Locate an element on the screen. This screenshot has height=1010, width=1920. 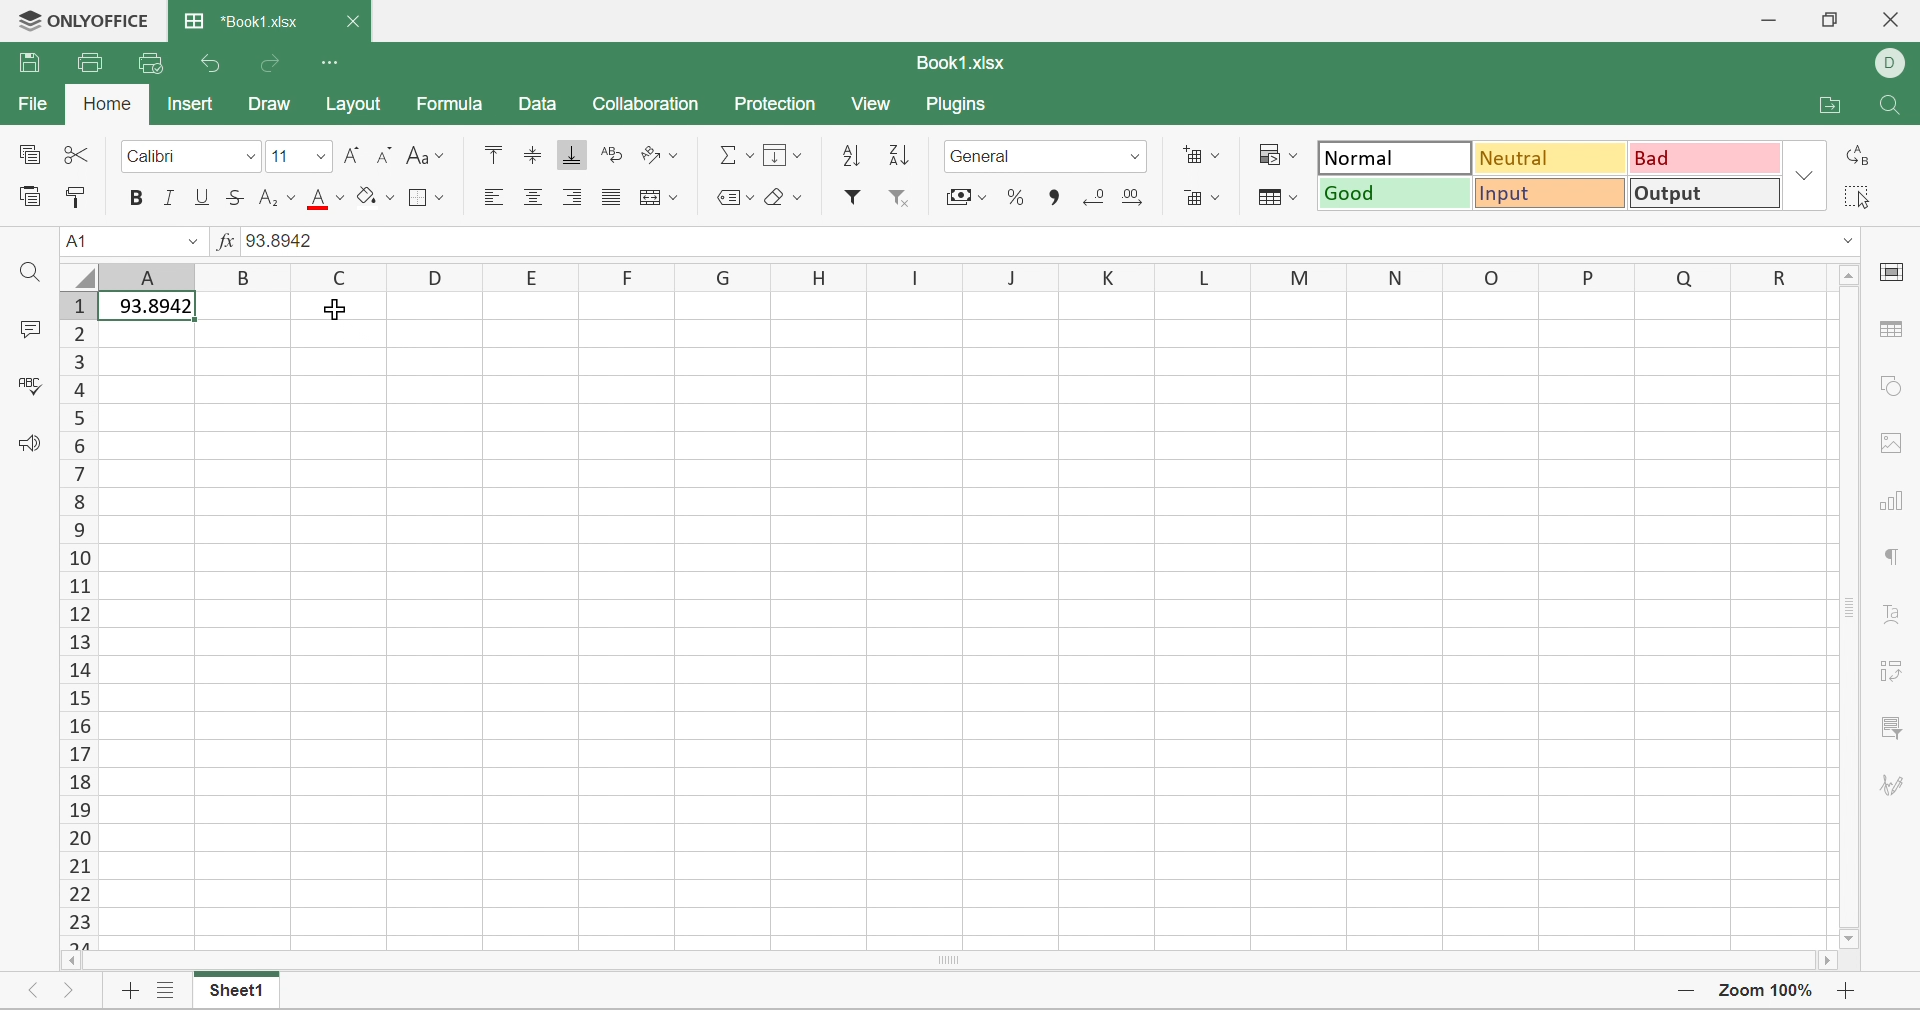
Scroll Bar is located at coordinates (1845, 610).